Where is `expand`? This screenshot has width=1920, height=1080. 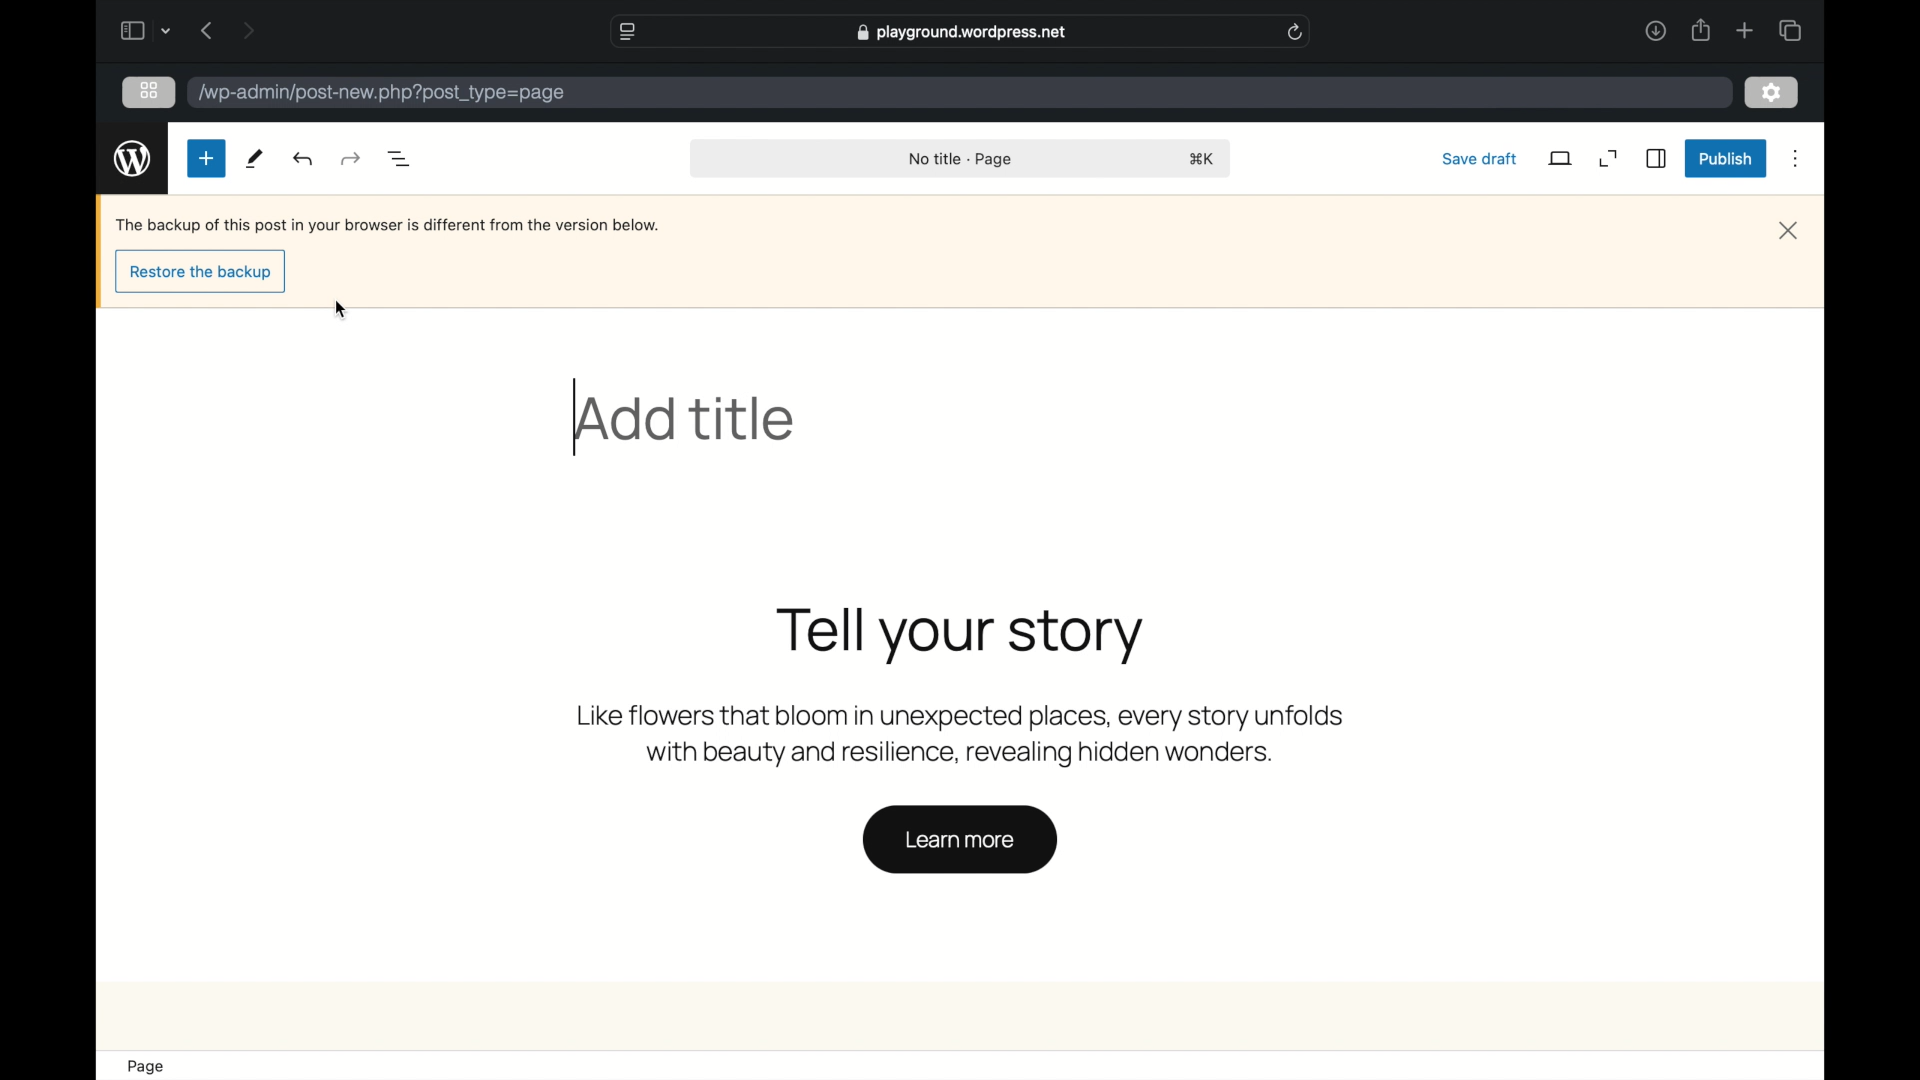
expand is located at coordinates (1608, 158).